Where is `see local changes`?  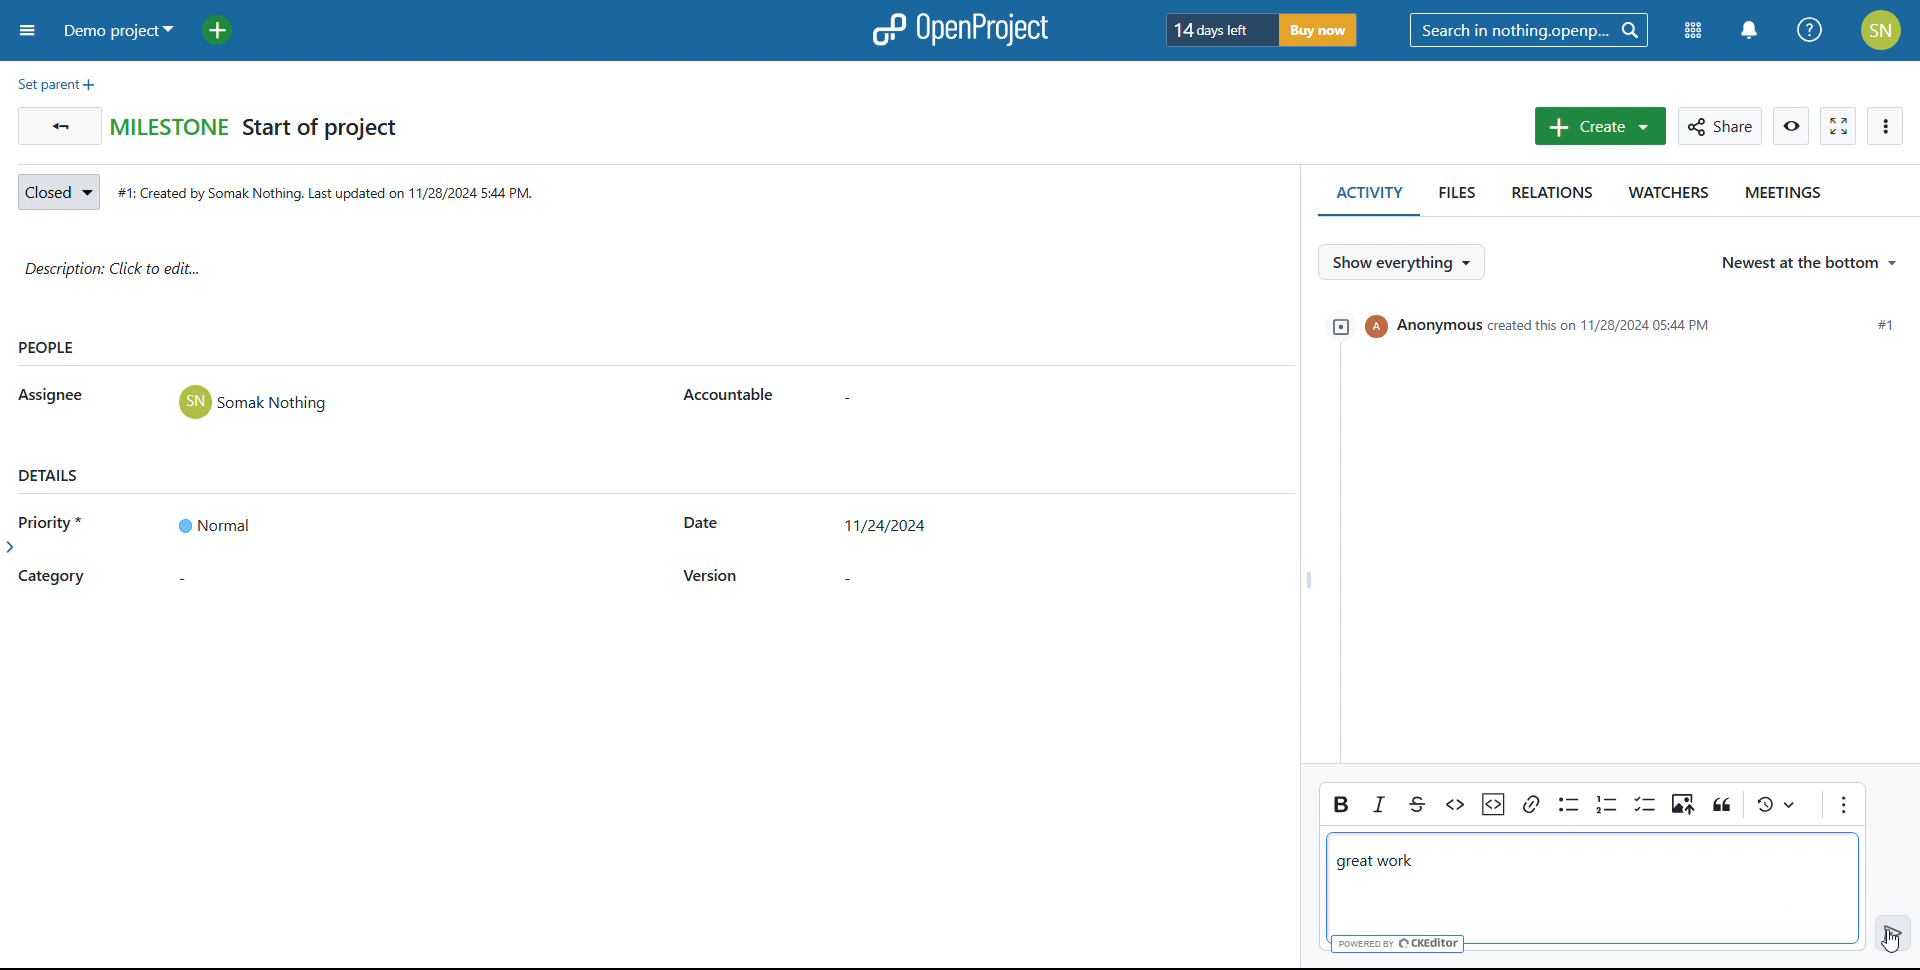 see local changes is located at coordinates (1722, 806).